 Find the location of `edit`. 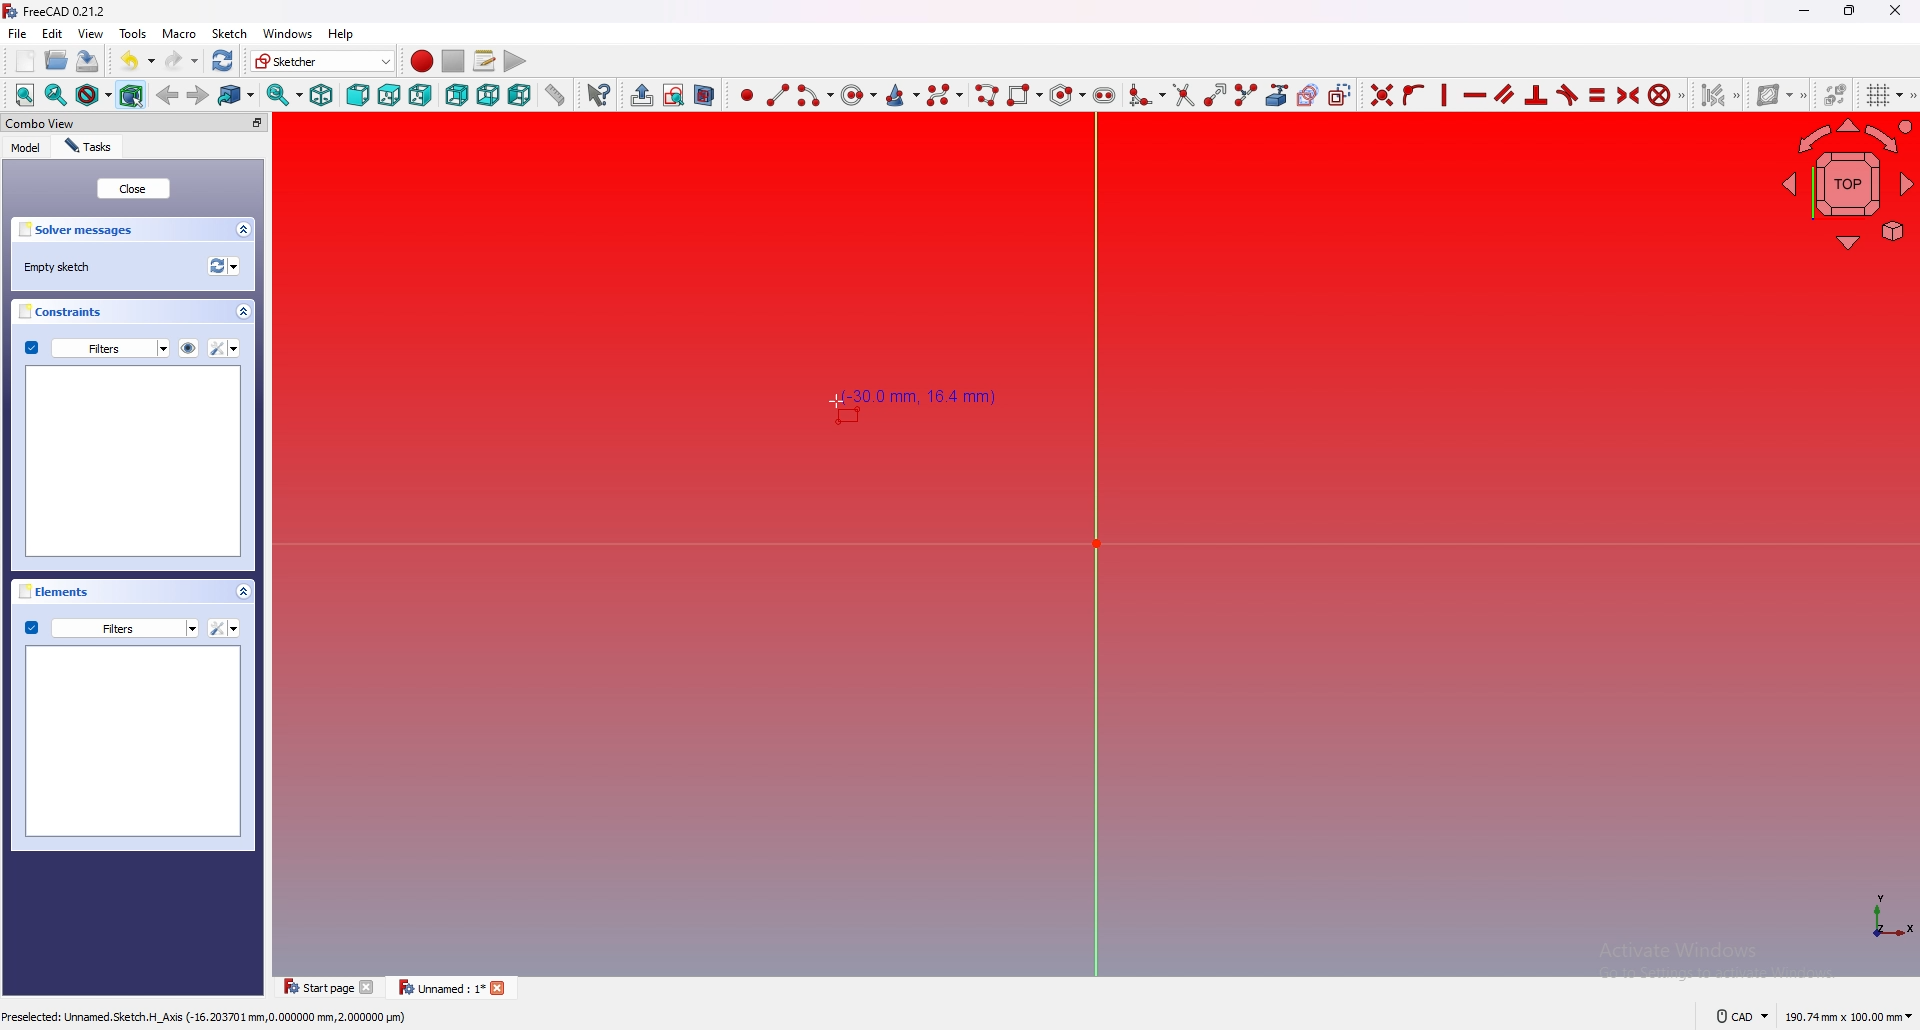

edit is located at coordinates (52, 33).